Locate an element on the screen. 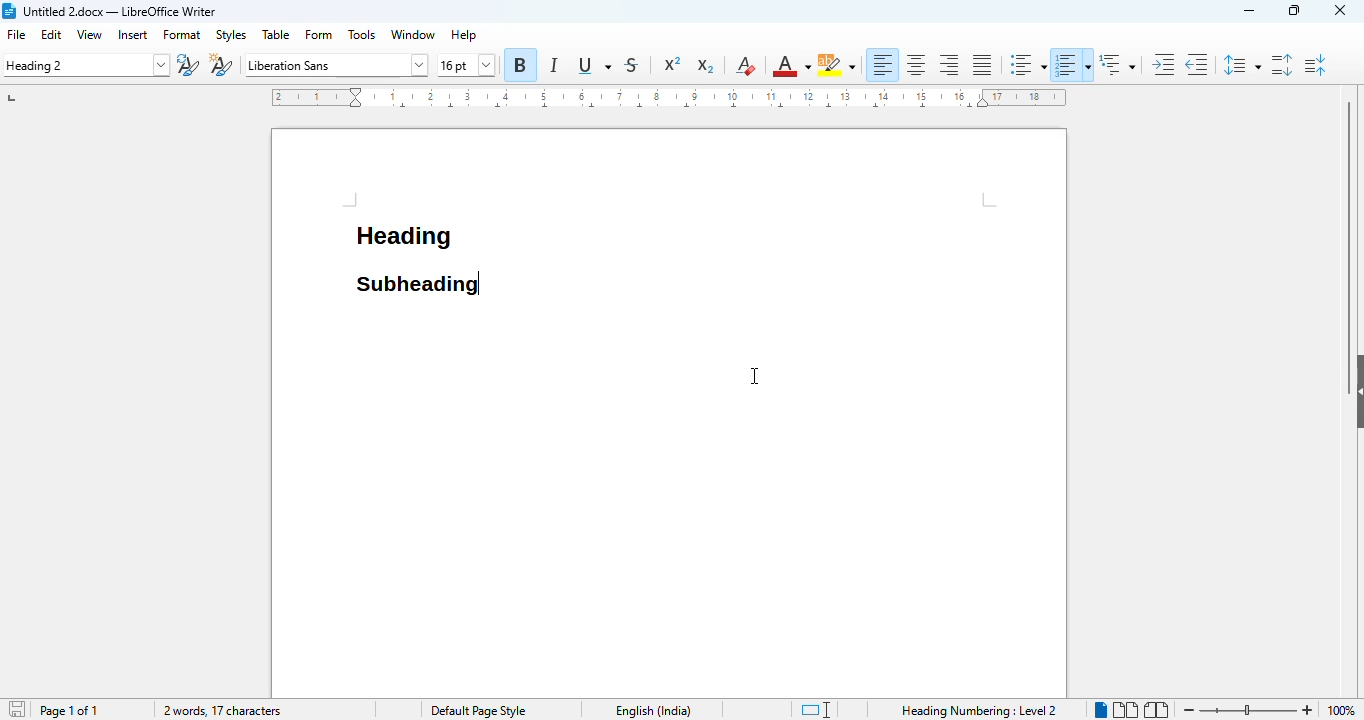  view is located at coordinates (90, 34).